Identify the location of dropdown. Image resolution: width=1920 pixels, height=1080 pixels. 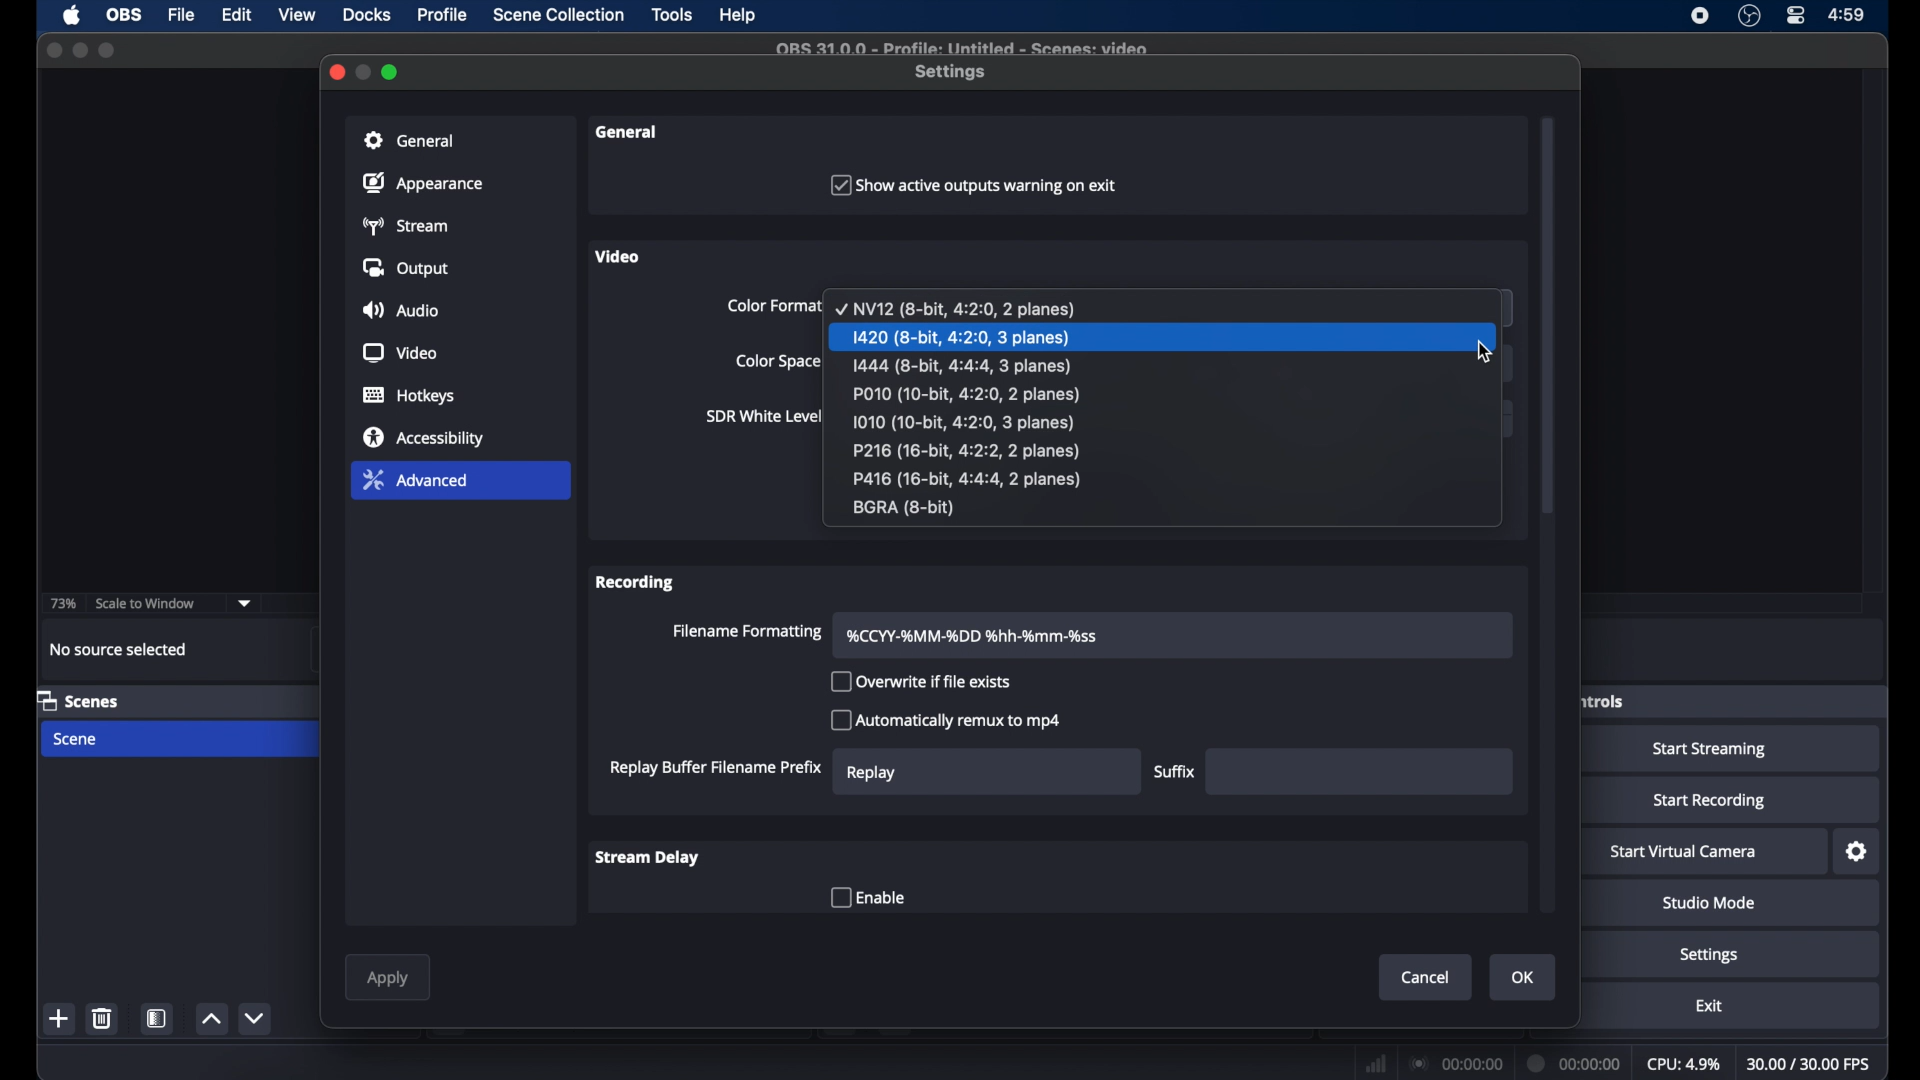
(245, 603).